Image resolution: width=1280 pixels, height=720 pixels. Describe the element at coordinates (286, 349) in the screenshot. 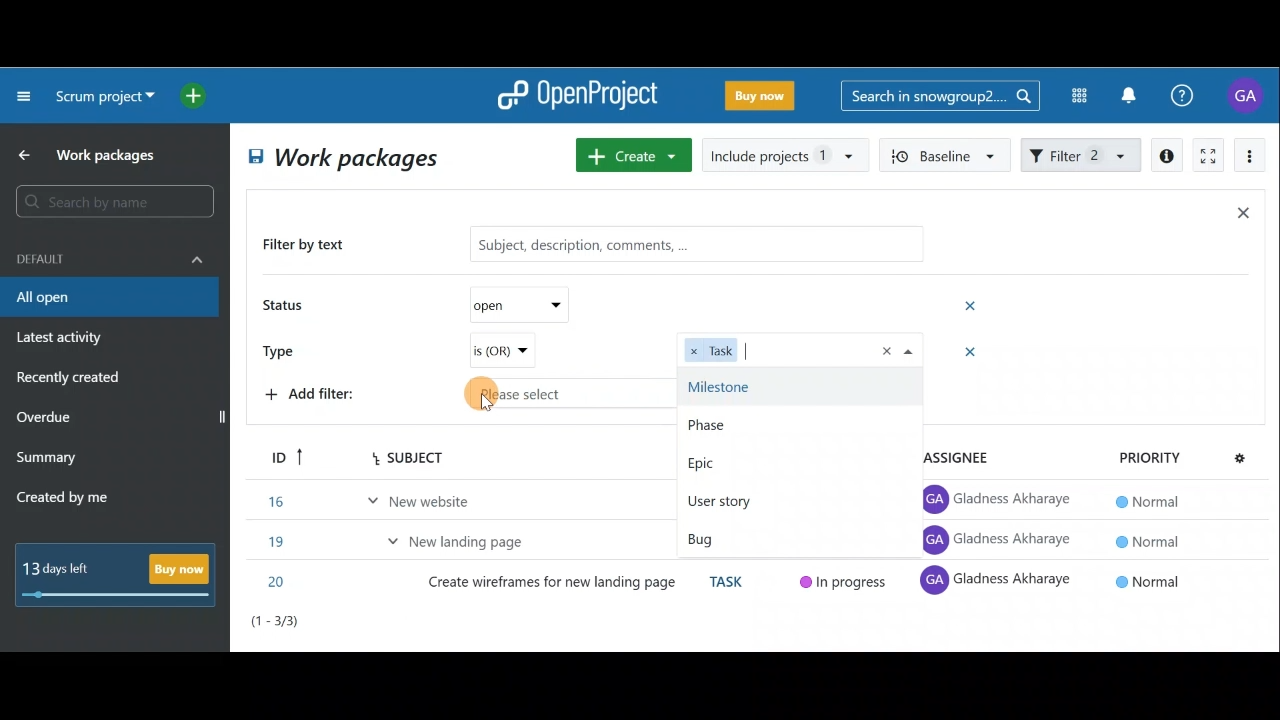

I see `Type` at that location.